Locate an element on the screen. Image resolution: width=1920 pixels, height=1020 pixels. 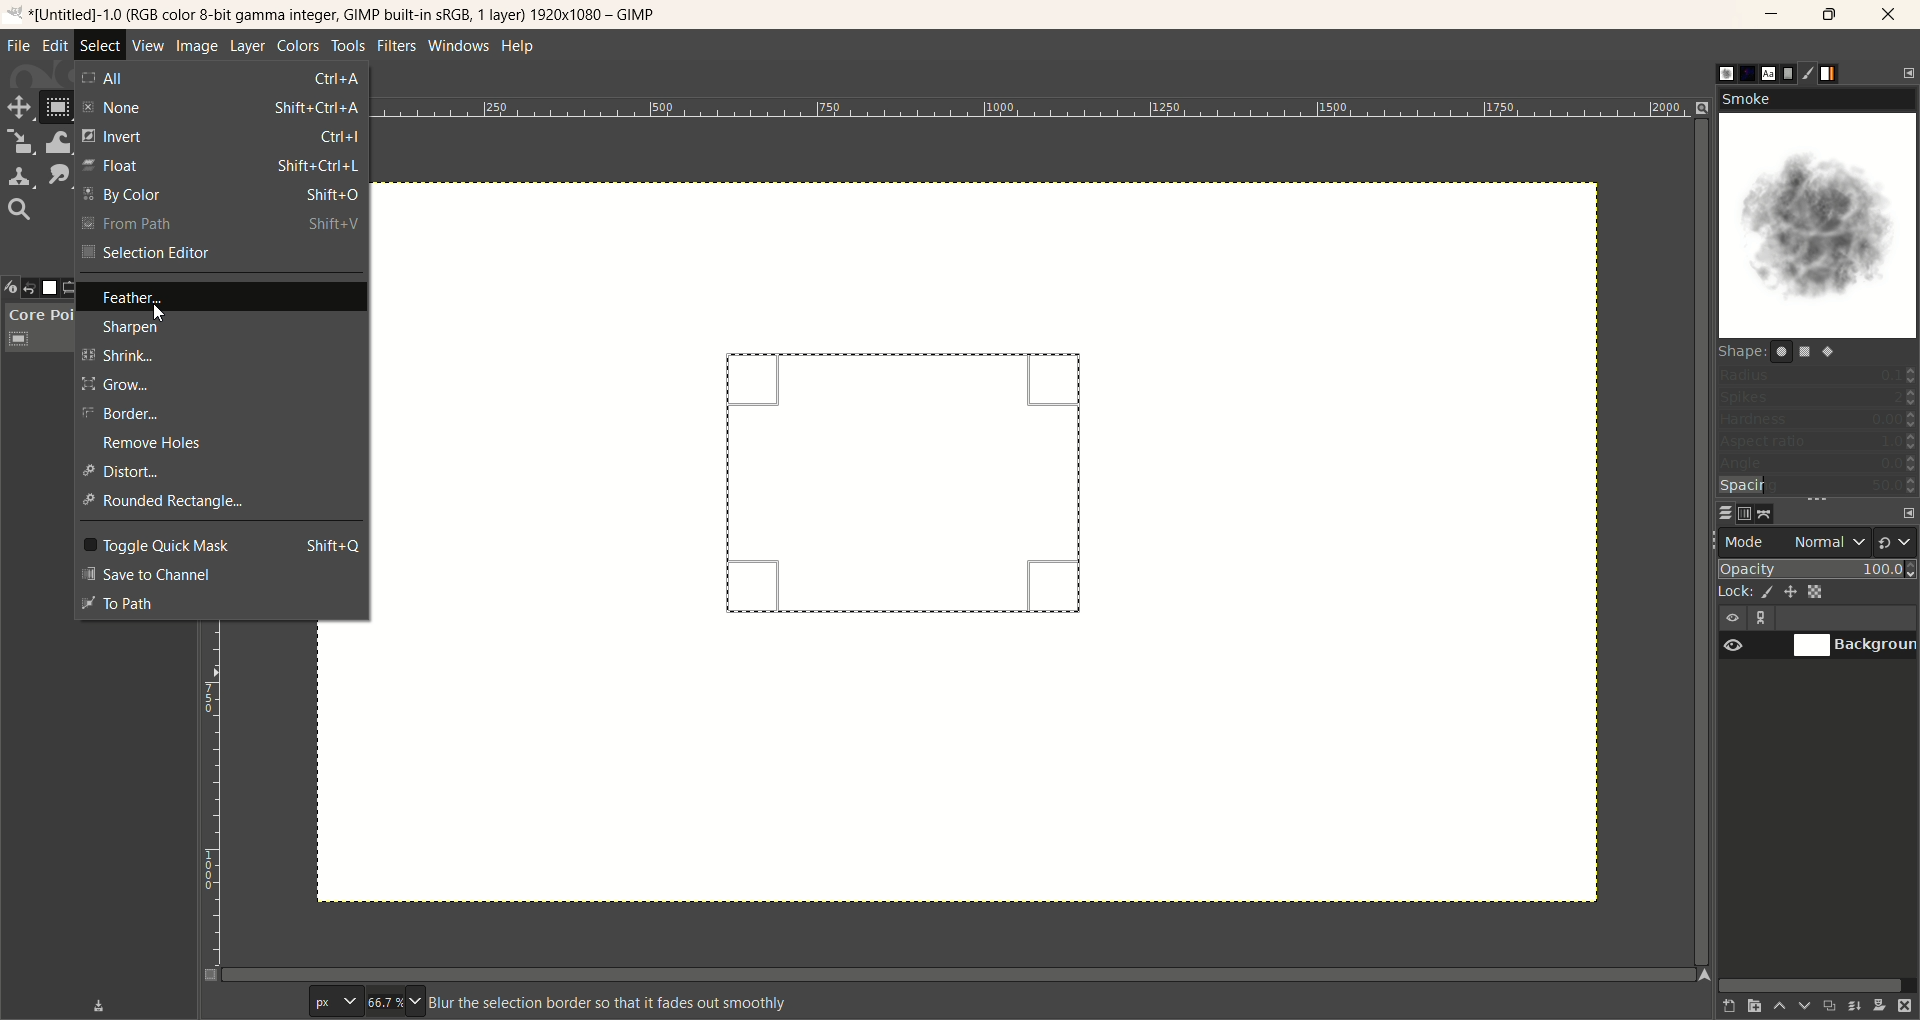
rectangle select tool is located at coordinates (58, 106).